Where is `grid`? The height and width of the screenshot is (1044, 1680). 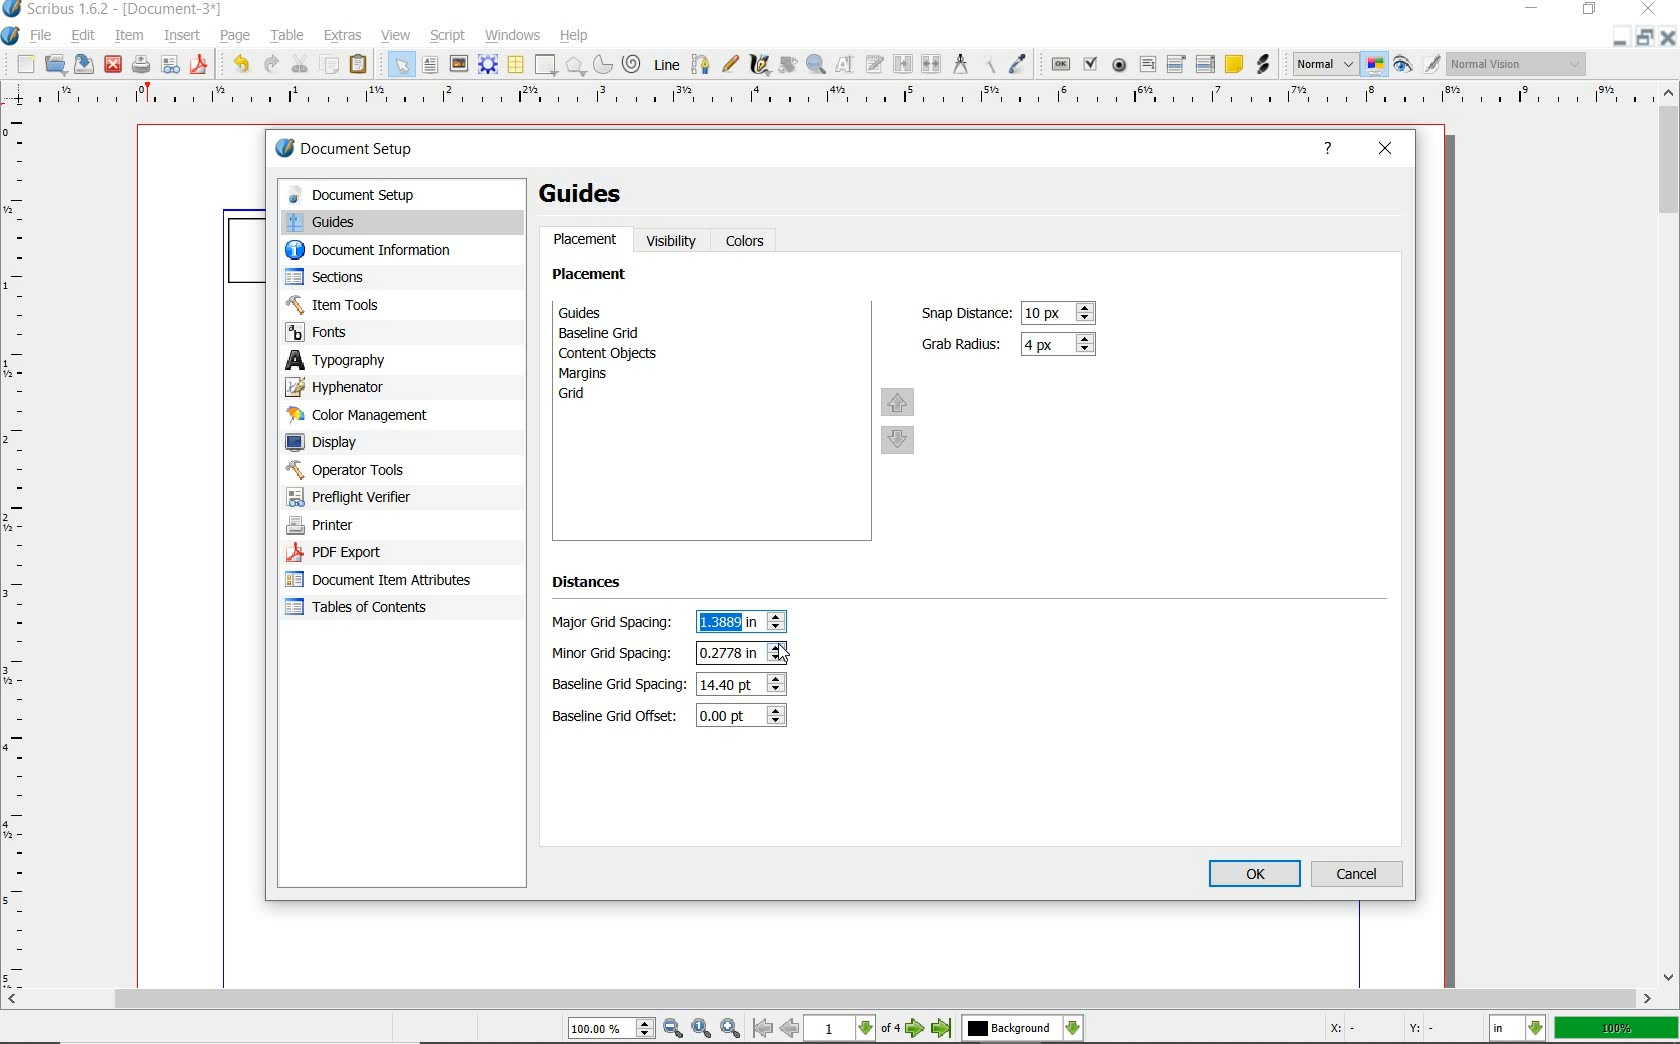
grid is located at coordinates (599, 396).